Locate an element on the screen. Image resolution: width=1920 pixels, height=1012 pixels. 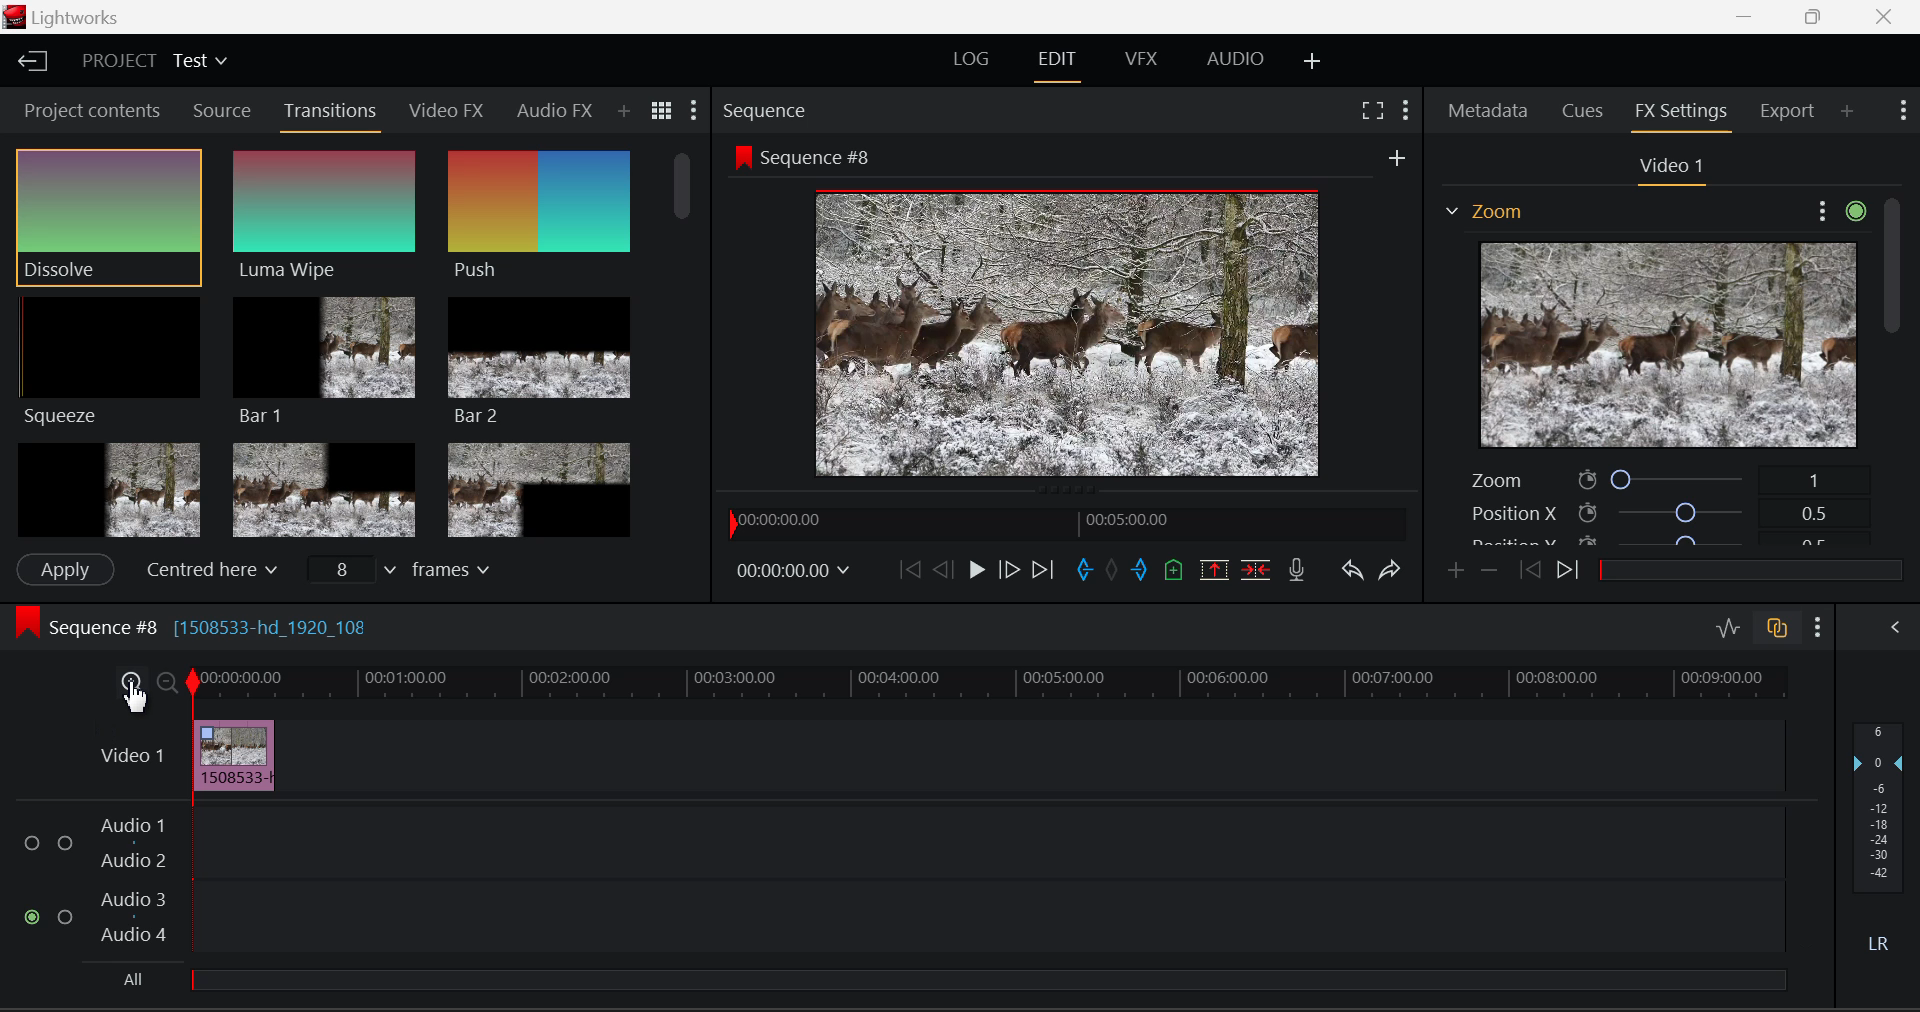
Audio 4 is located at coordinates (132, 935).